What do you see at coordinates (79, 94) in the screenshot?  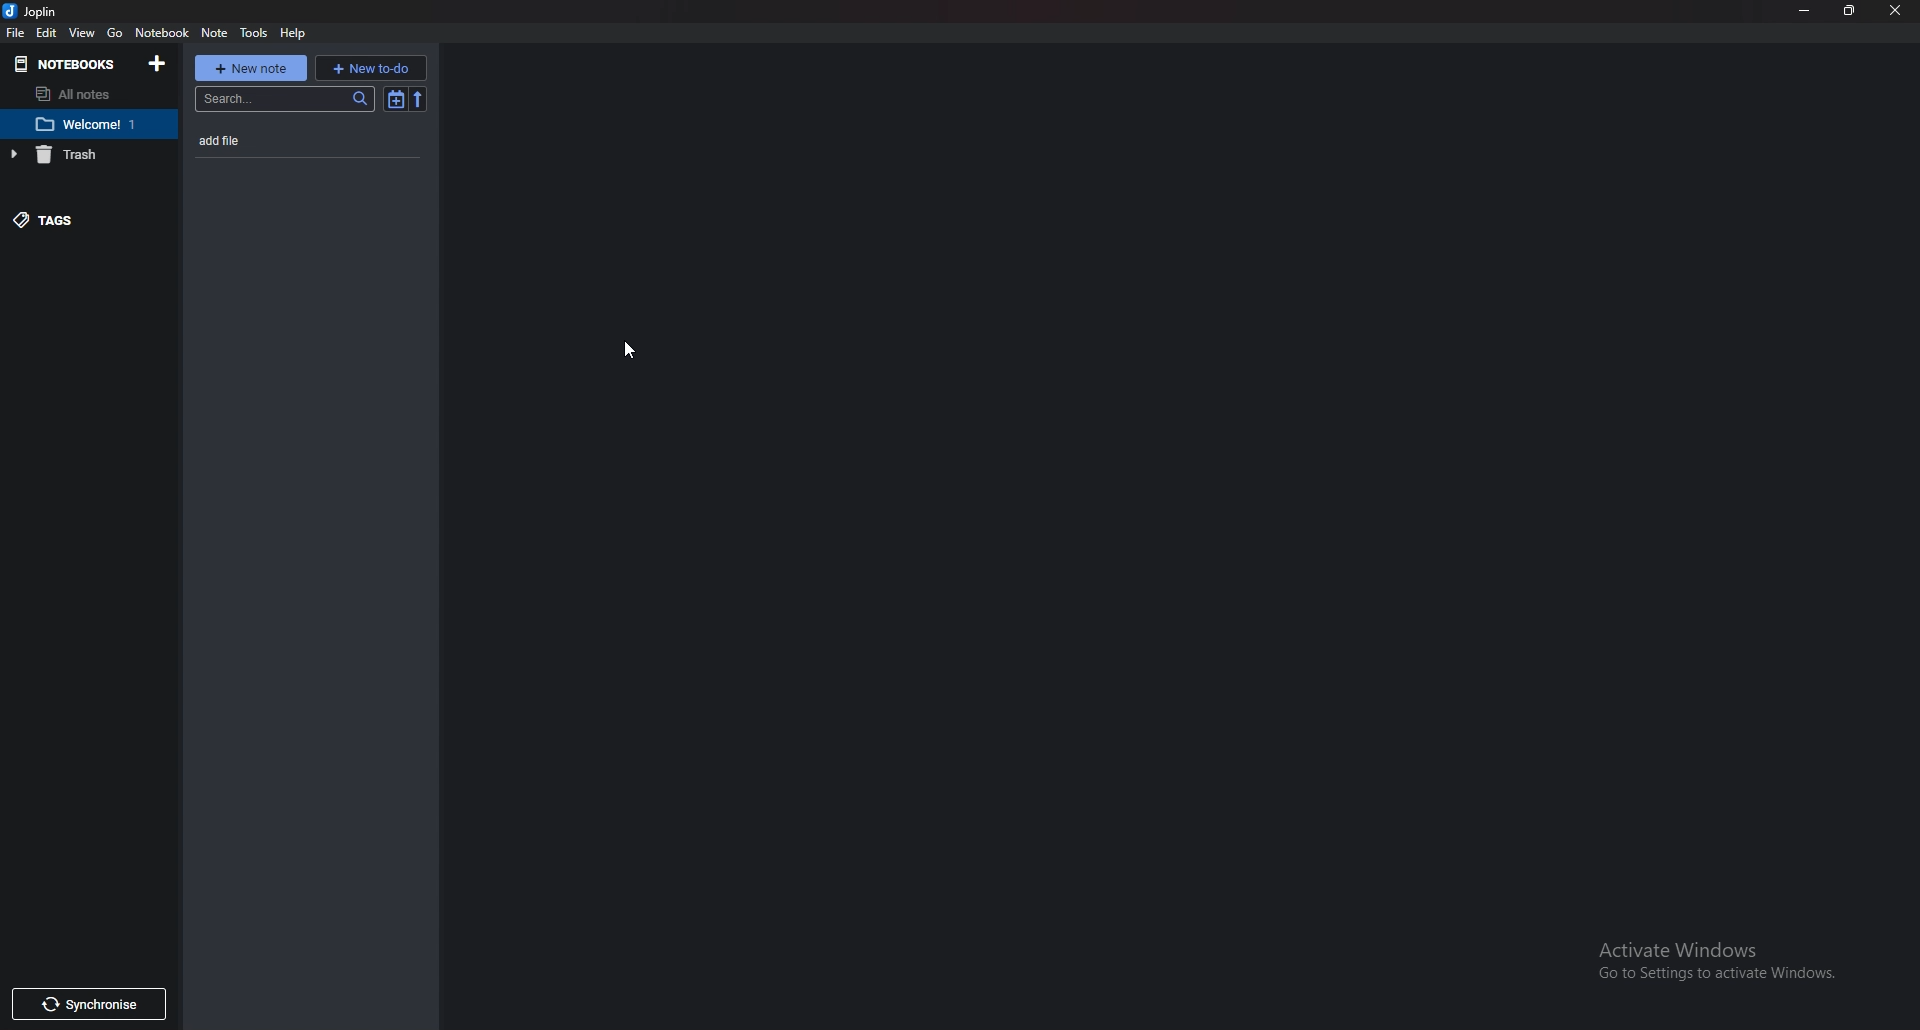 I see `All notes` at bounding box center [79, 94].